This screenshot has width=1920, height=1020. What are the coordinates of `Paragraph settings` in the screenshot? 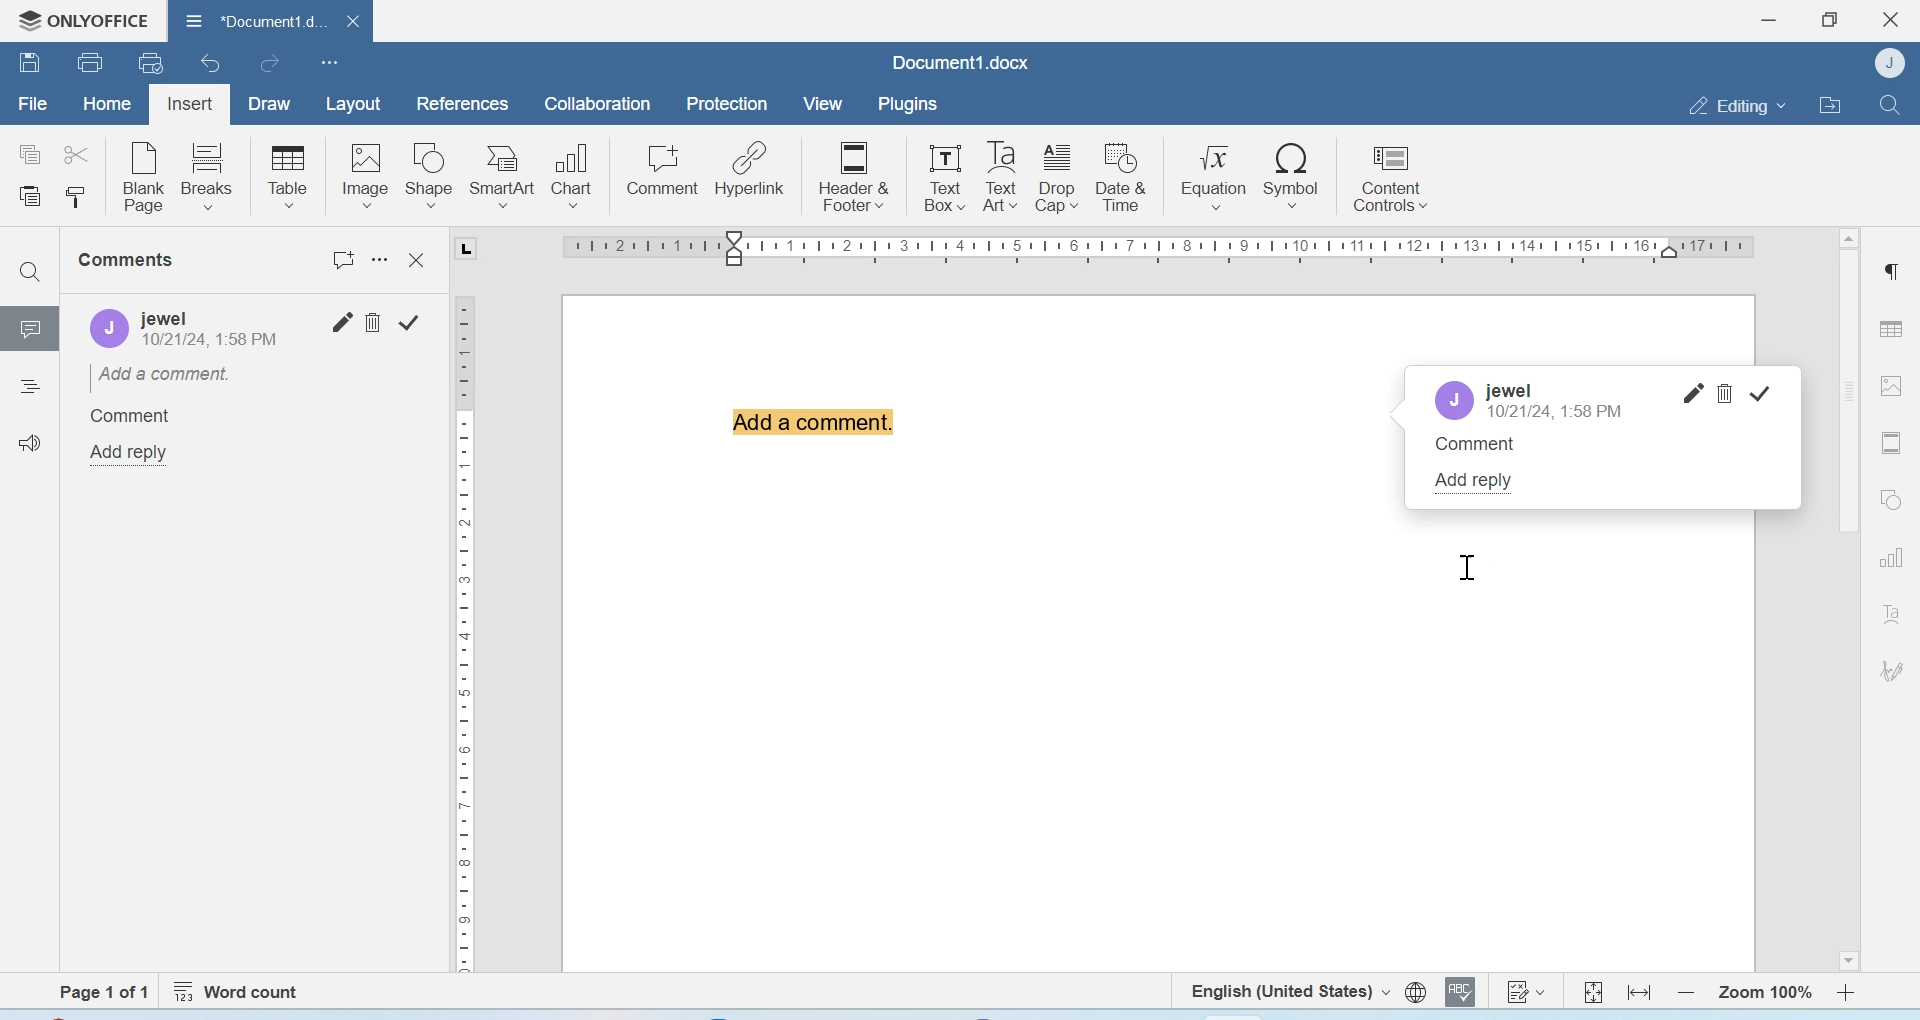 It's located at (1890, 270).